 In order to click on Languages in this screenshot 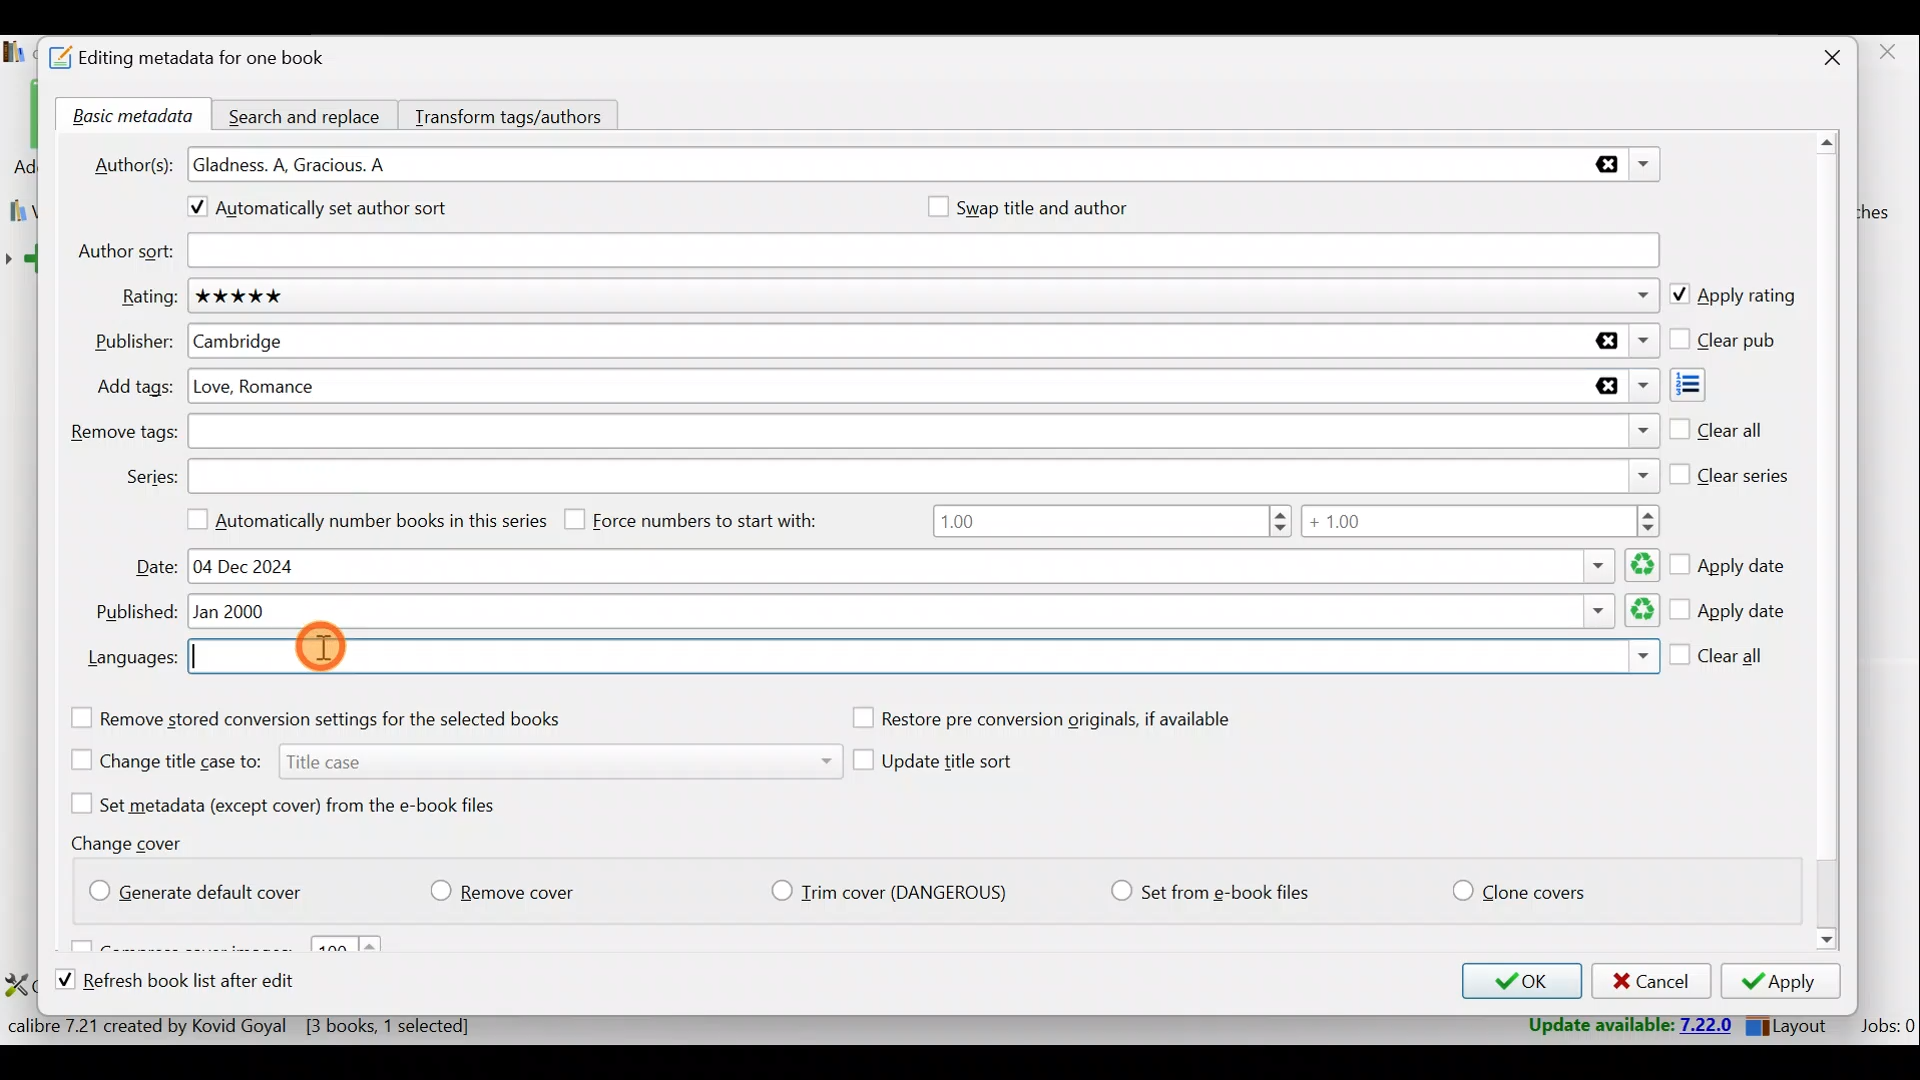, I will do `click(923, 659)`.